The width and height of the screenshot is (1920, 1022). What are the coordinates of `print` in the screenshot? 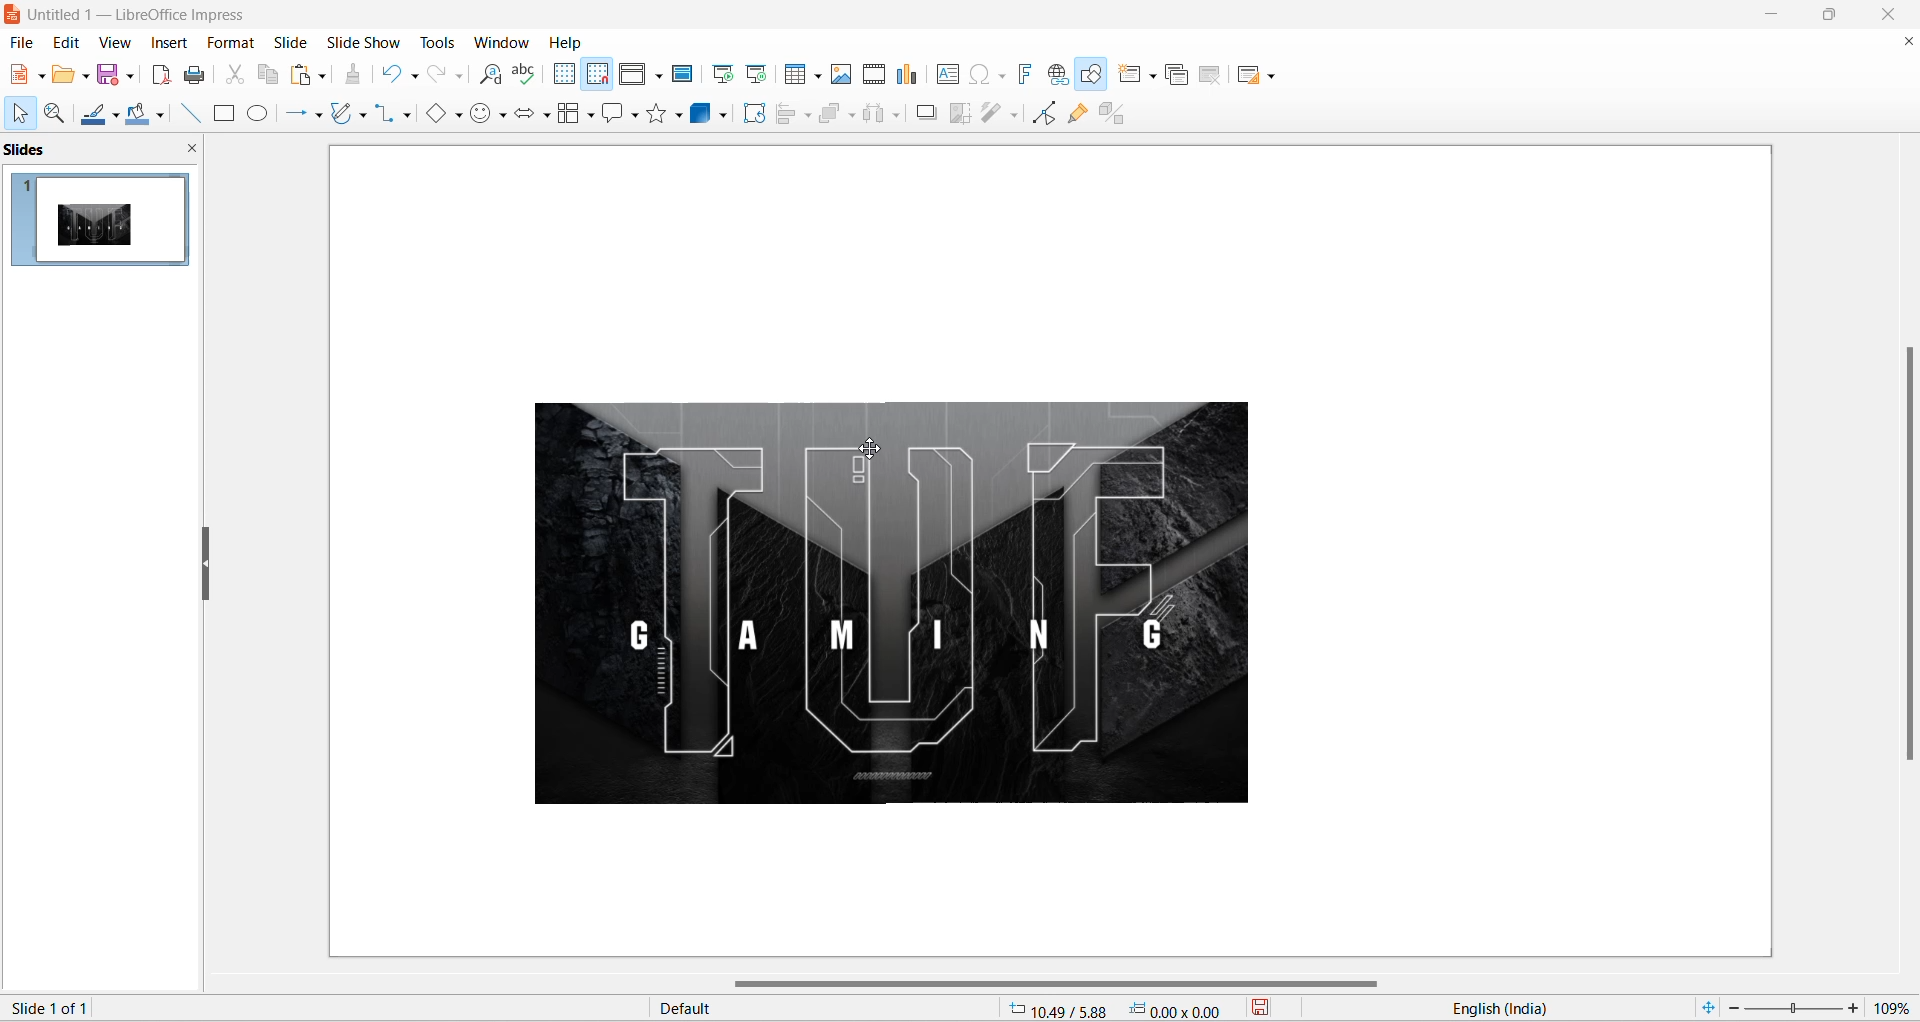 It's located at (201, 75).